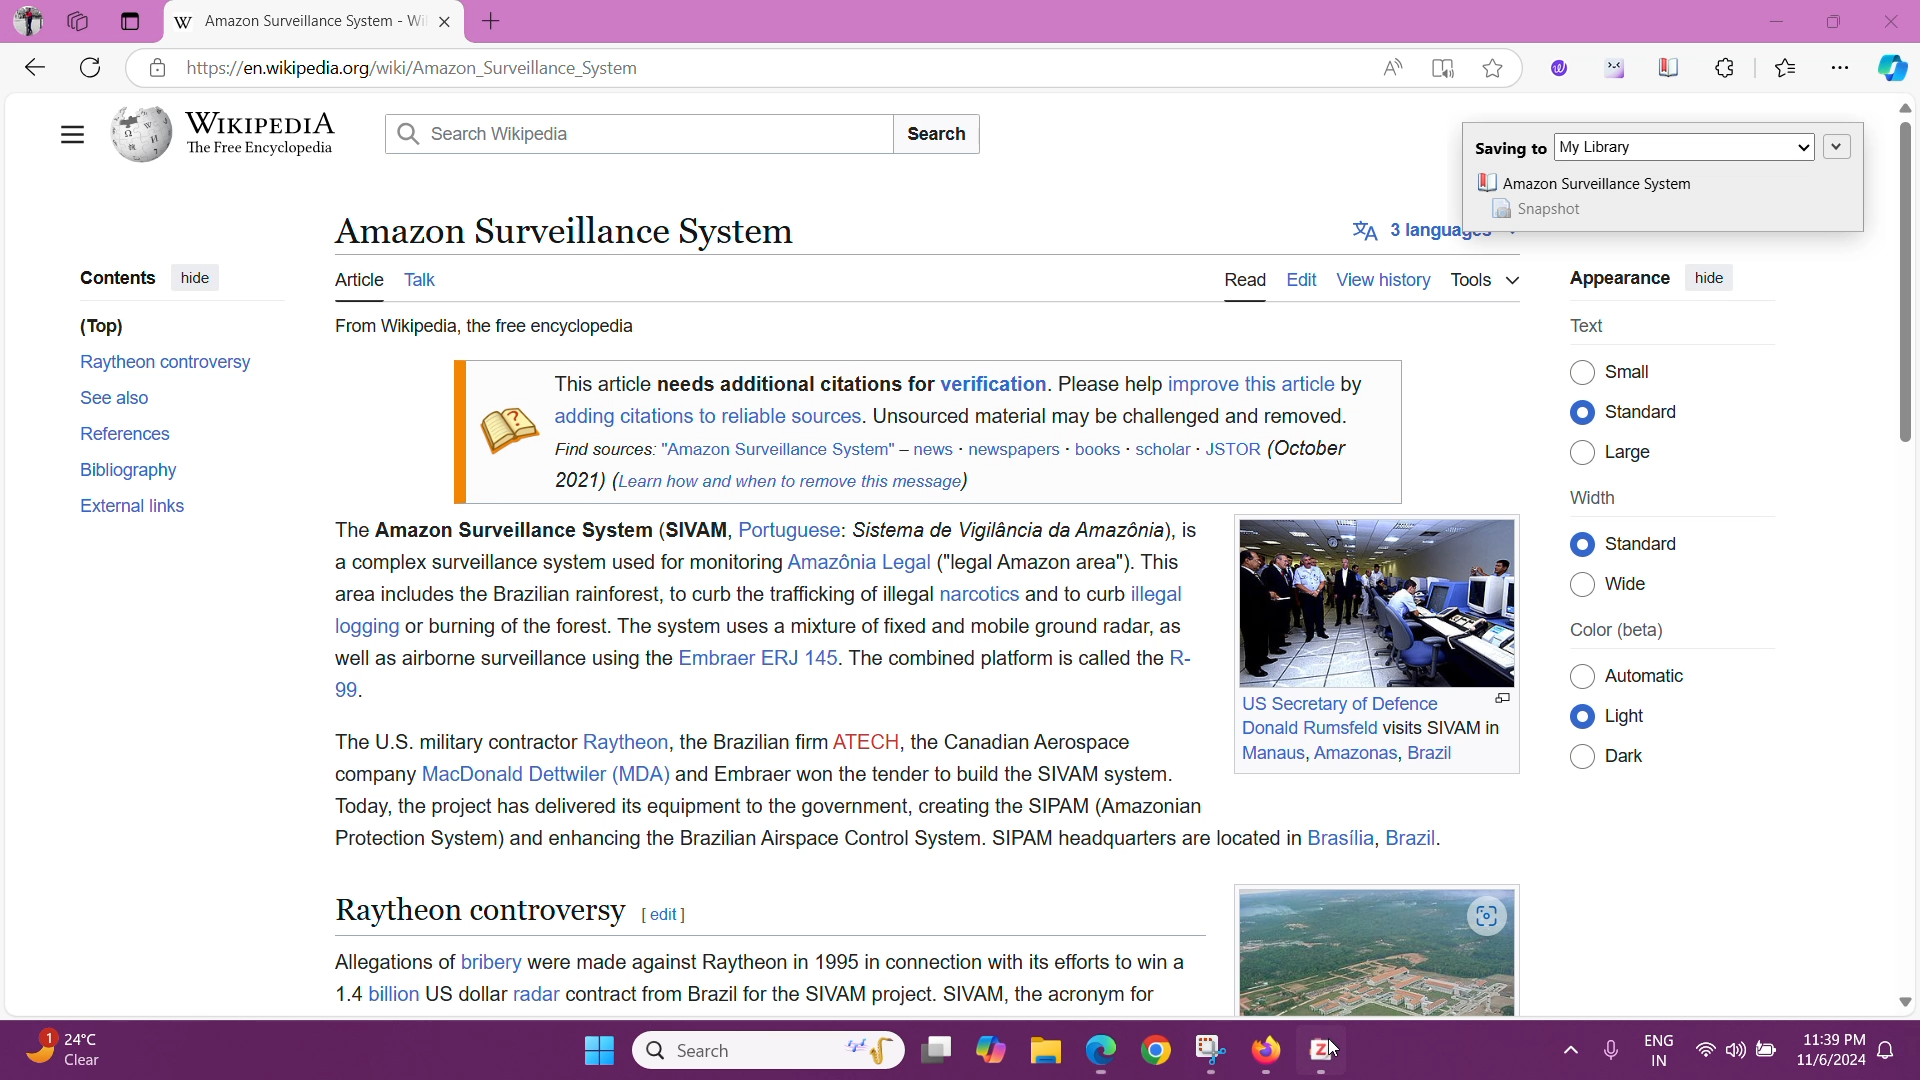 The width and height of the screenshot is (1920, 1080). Describe the element at coordinates (1582, 412) in the screenshot. I see `Selected` at that location.